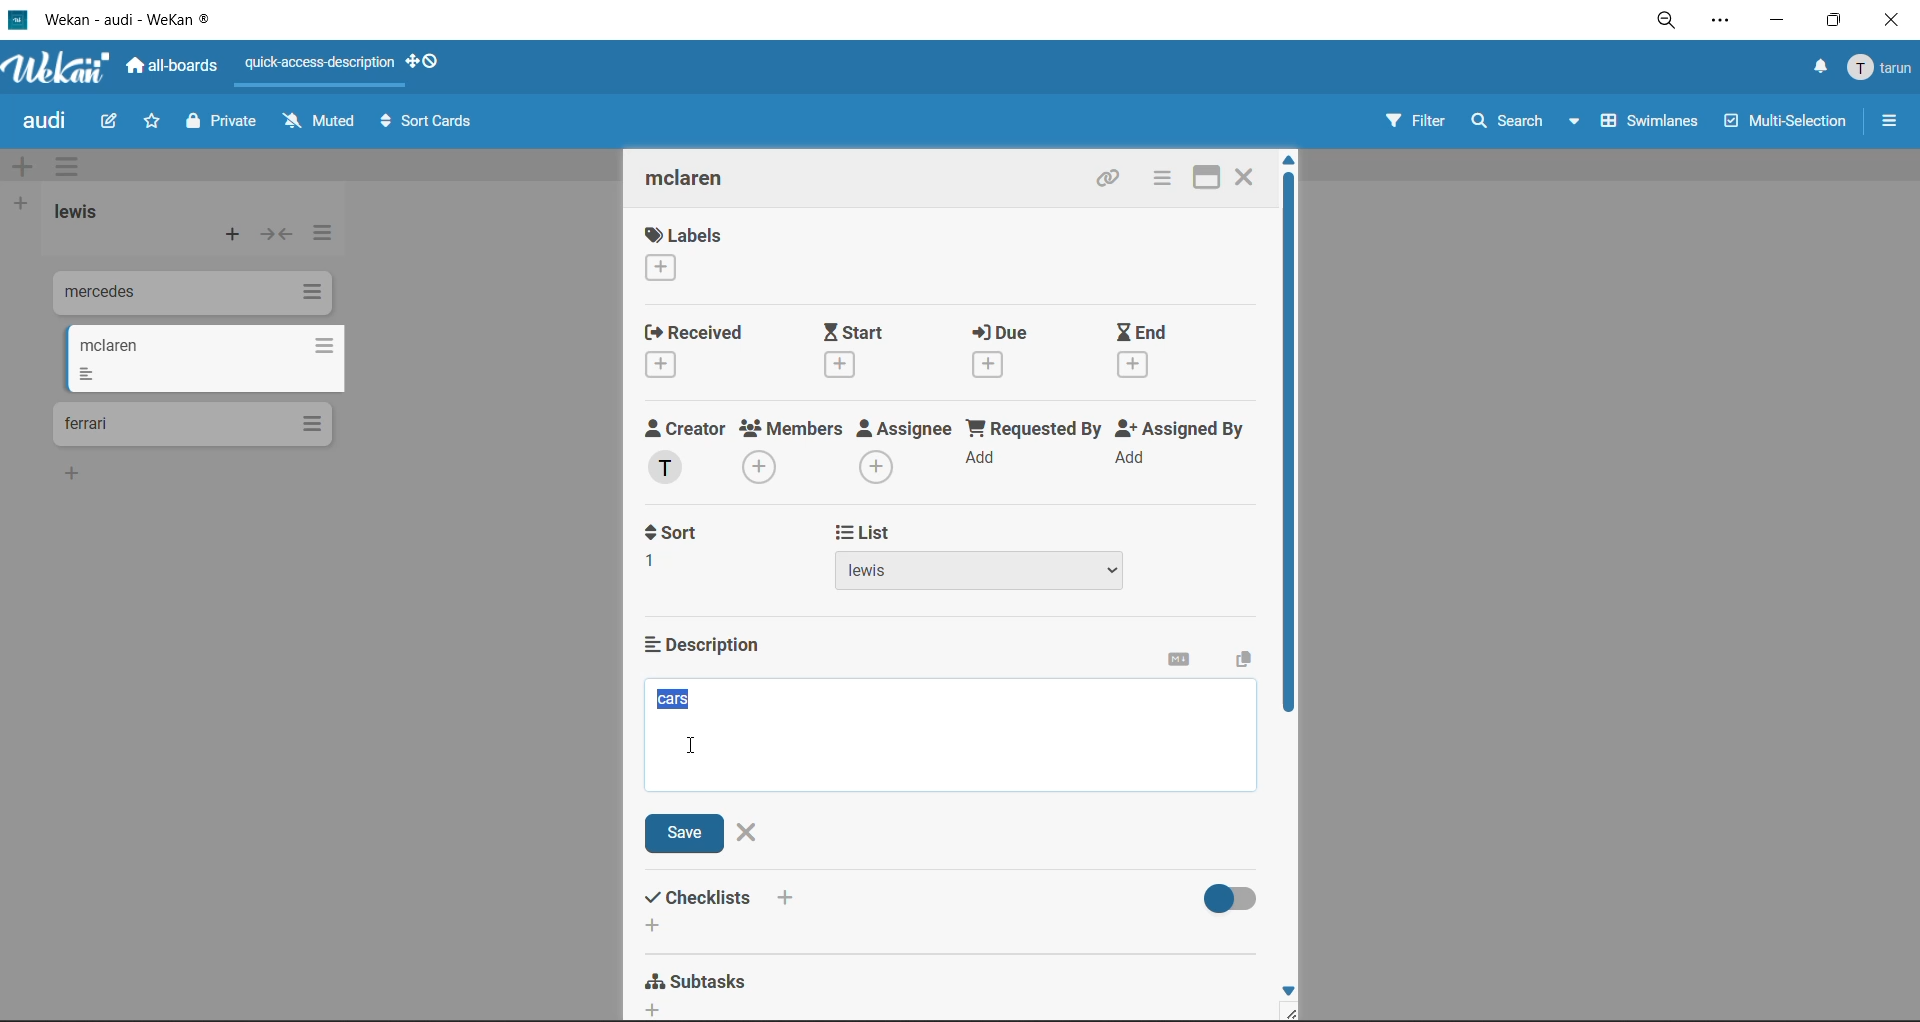 The height and width of the screenshot is (1022, 1920). What do you see at coordinates (275, 234) in the screenshot?
I see `collapse` at bounding box center [275, 234].